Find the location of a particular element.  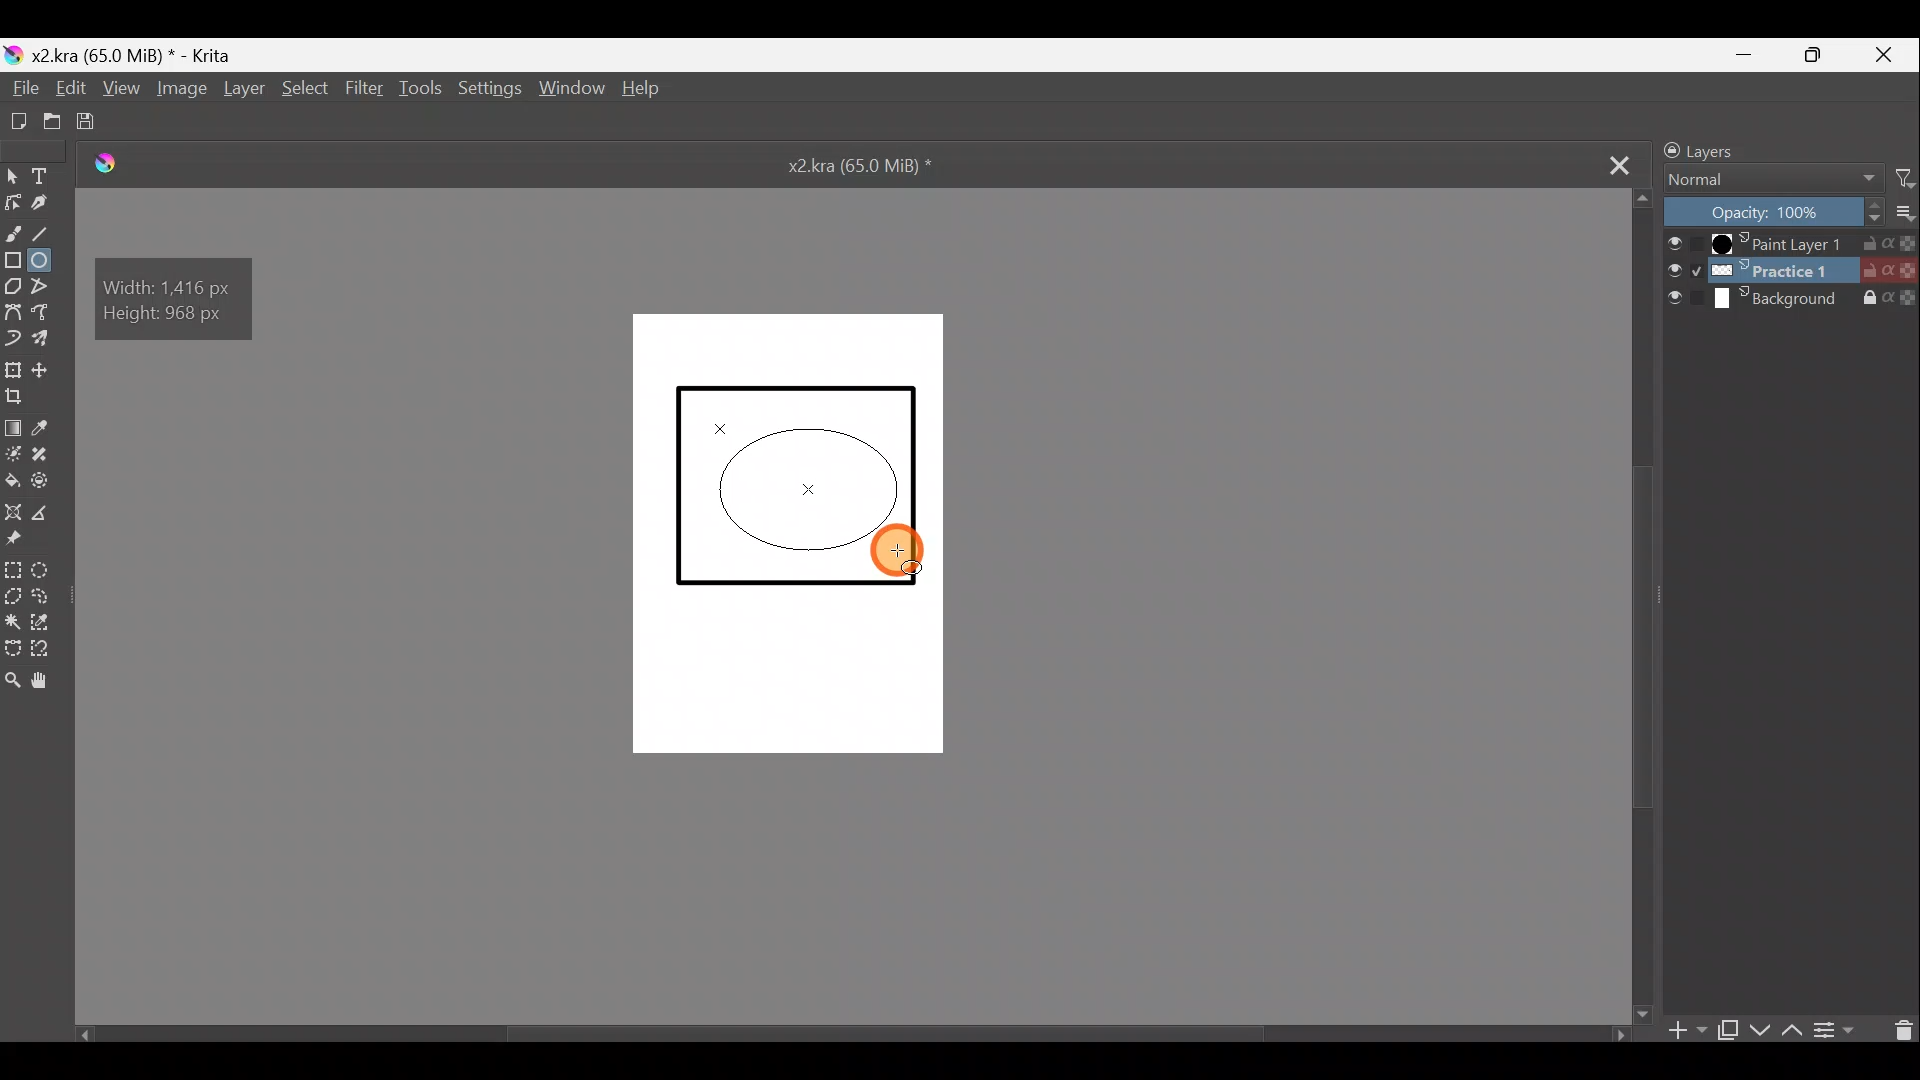

Practice 1 is located at coordinates (1792, 271).